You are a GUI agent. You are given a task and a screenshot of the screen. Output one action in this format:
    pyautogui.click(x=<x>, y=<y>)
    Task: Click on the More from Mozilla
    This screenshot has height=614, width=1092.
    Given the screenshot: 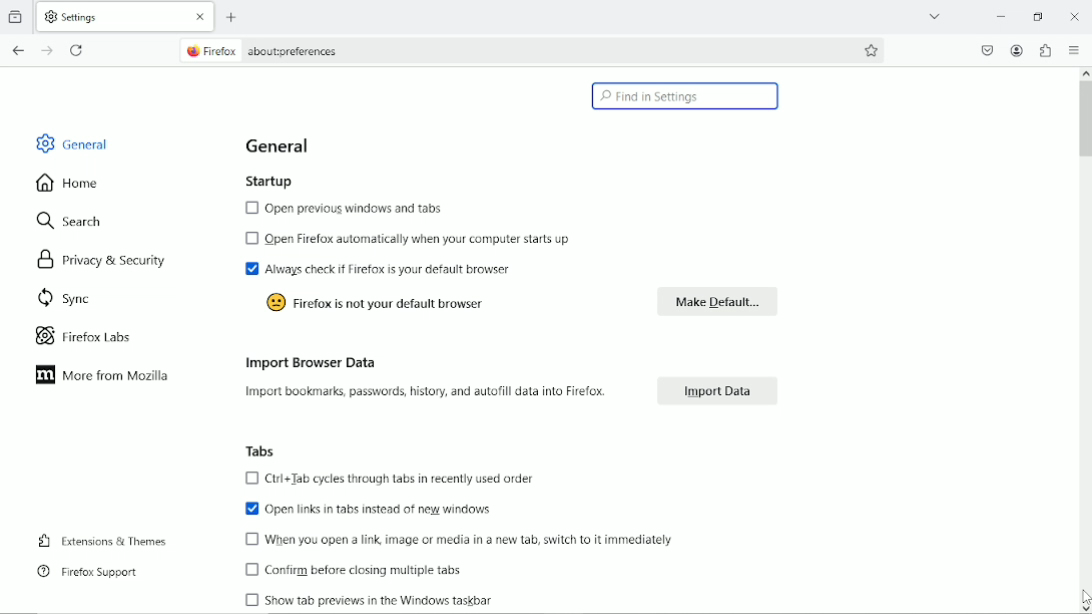 What is the action you would take?
    pyautogui.click(x=103, y=375)
    